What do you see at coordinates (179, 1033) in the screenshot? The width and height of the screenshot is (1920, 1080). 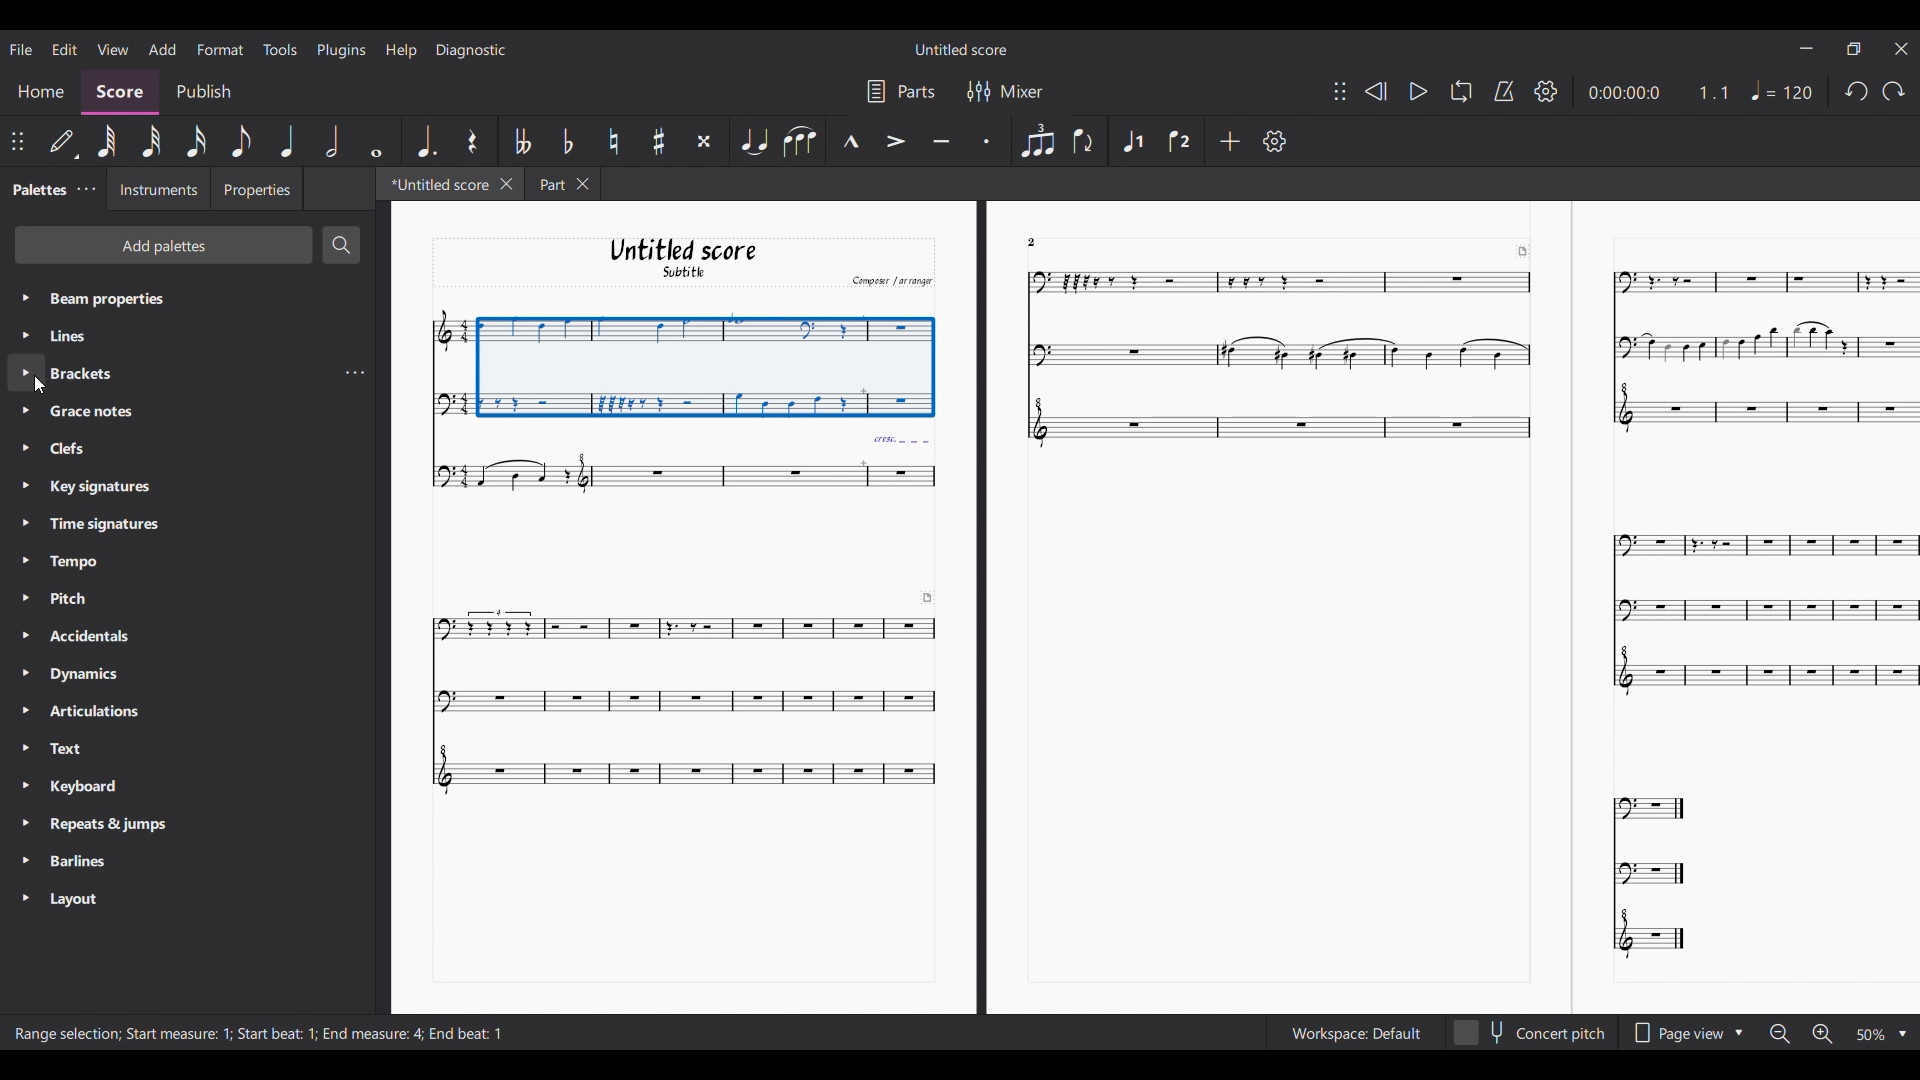 I see `start measure 1 ;` at bounding box center [179, 1033].